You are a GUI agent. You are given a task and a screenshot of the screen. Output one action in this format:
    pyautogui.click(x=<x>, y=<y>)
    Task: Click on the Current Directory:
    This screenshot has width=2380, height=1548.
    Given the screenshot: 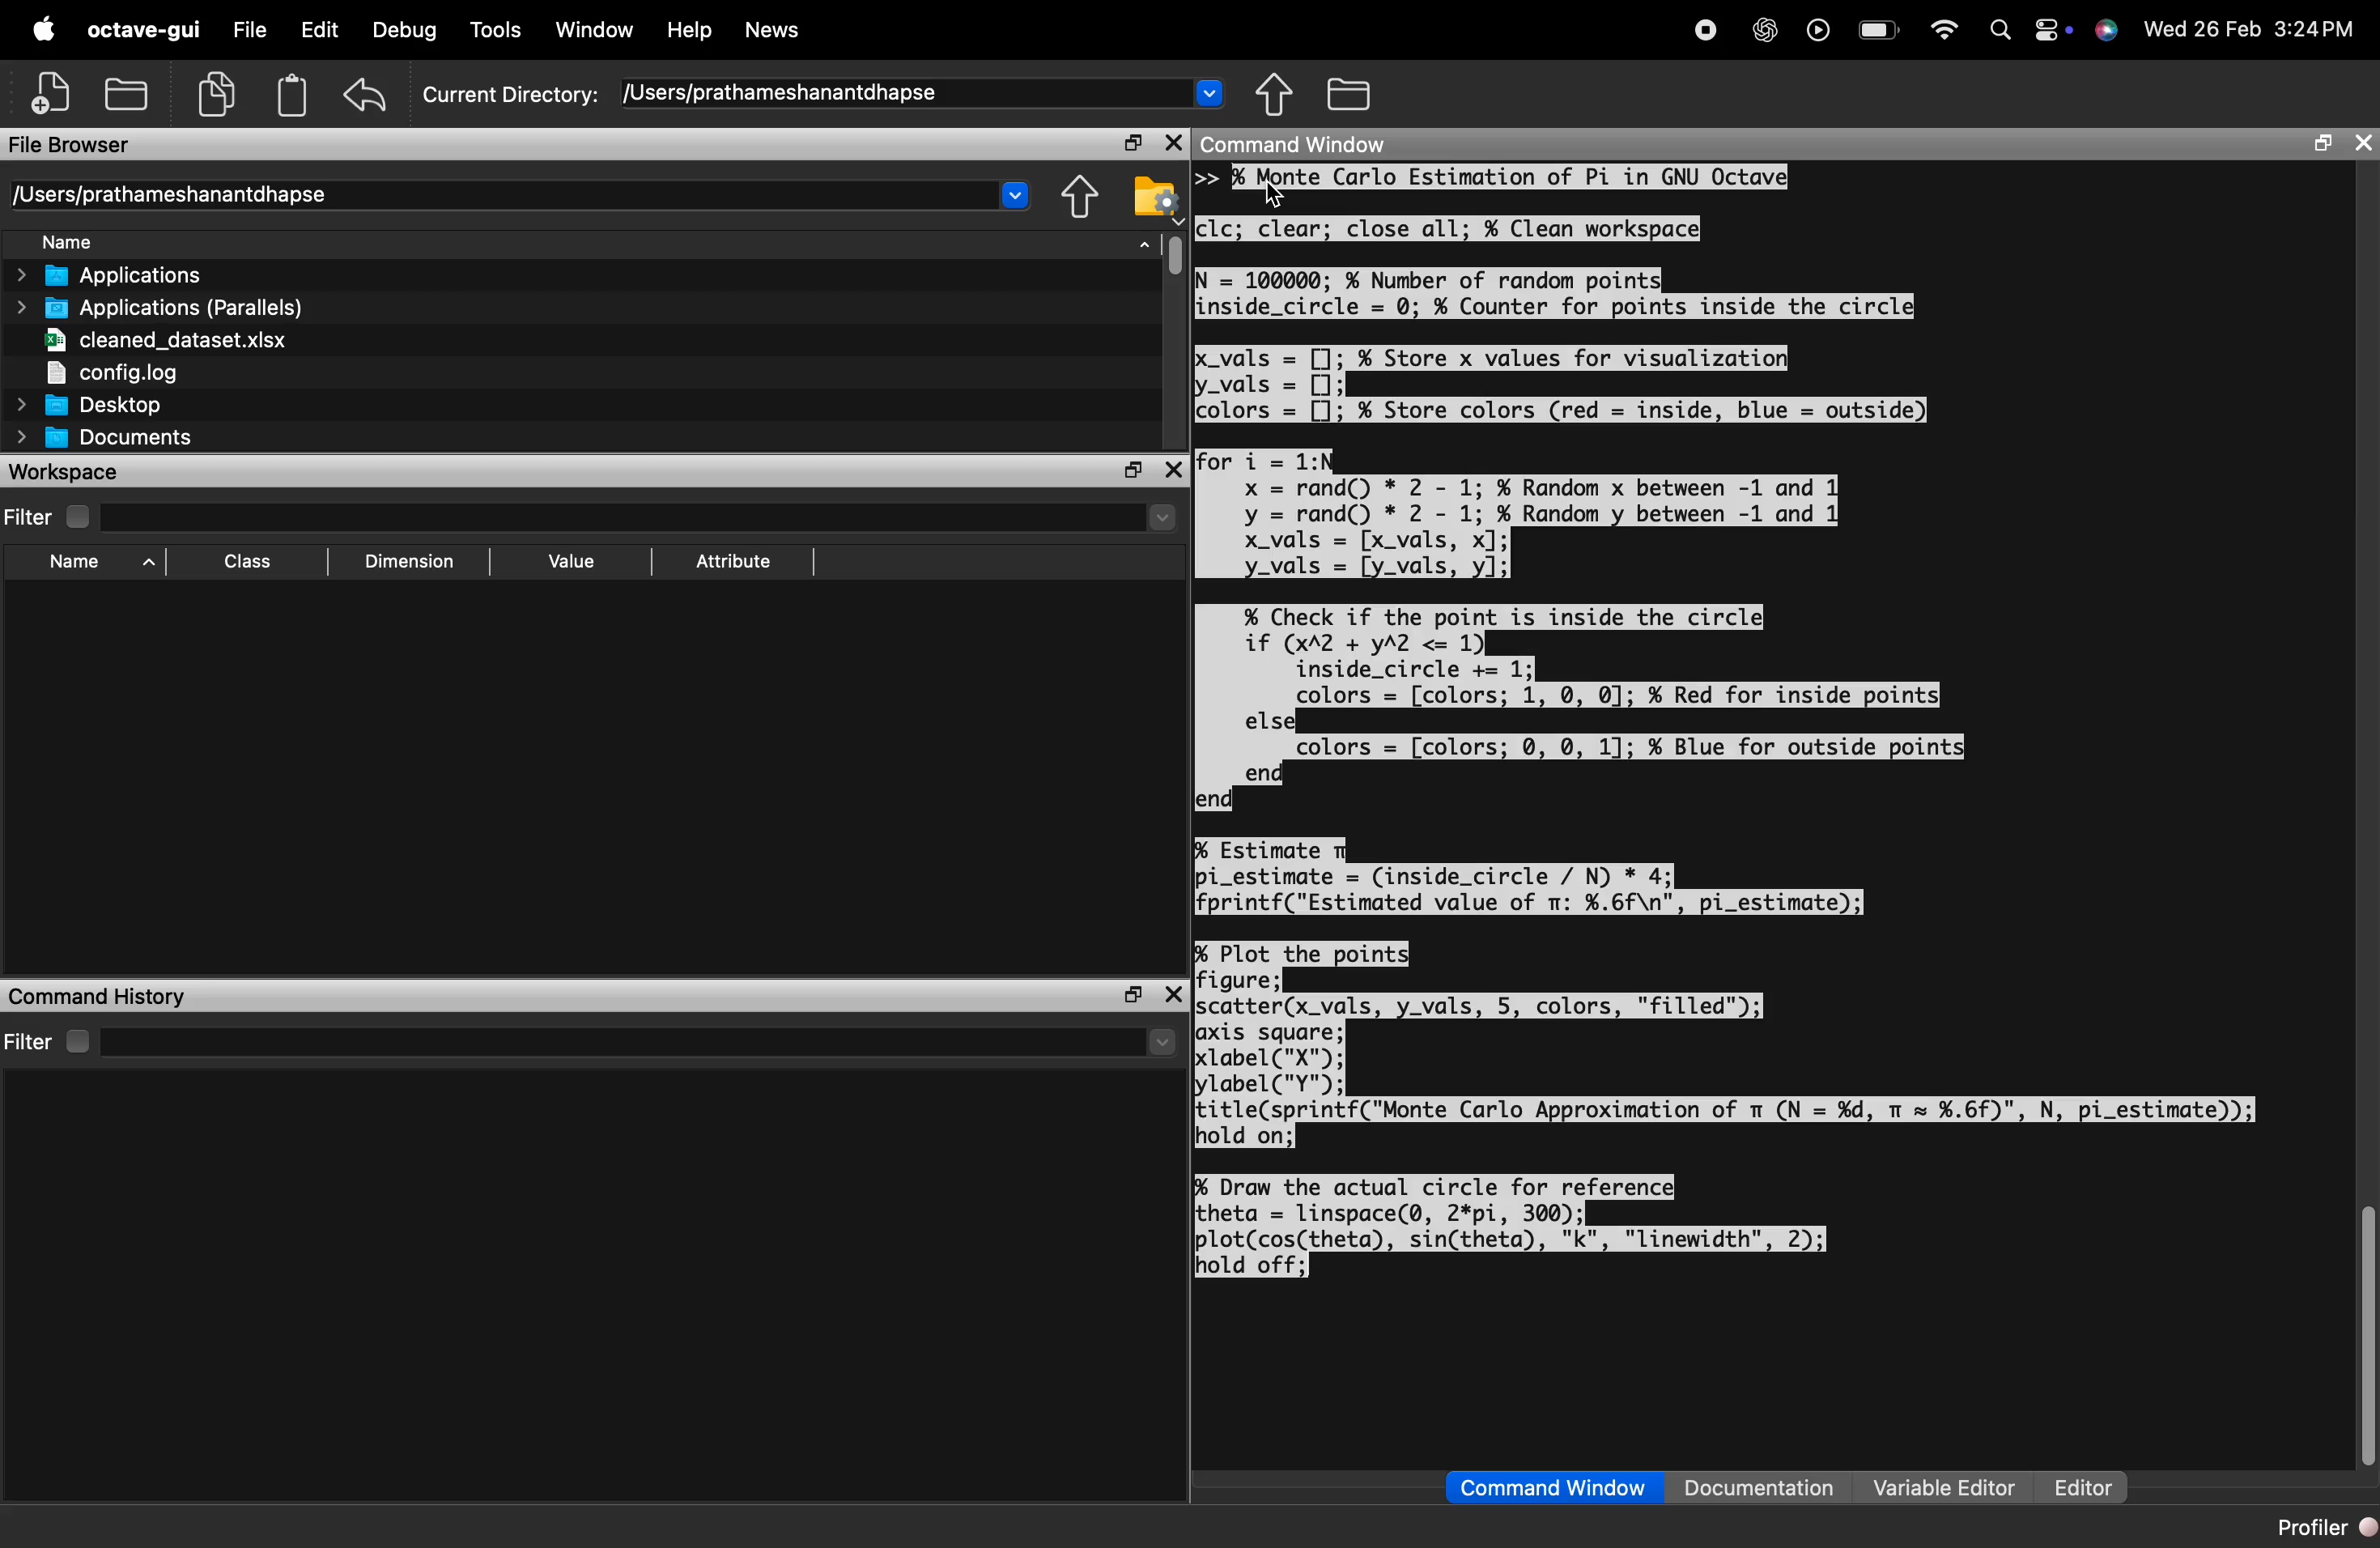 What is the action you would take?
    pyautogui.click(x=512, y=91)
    